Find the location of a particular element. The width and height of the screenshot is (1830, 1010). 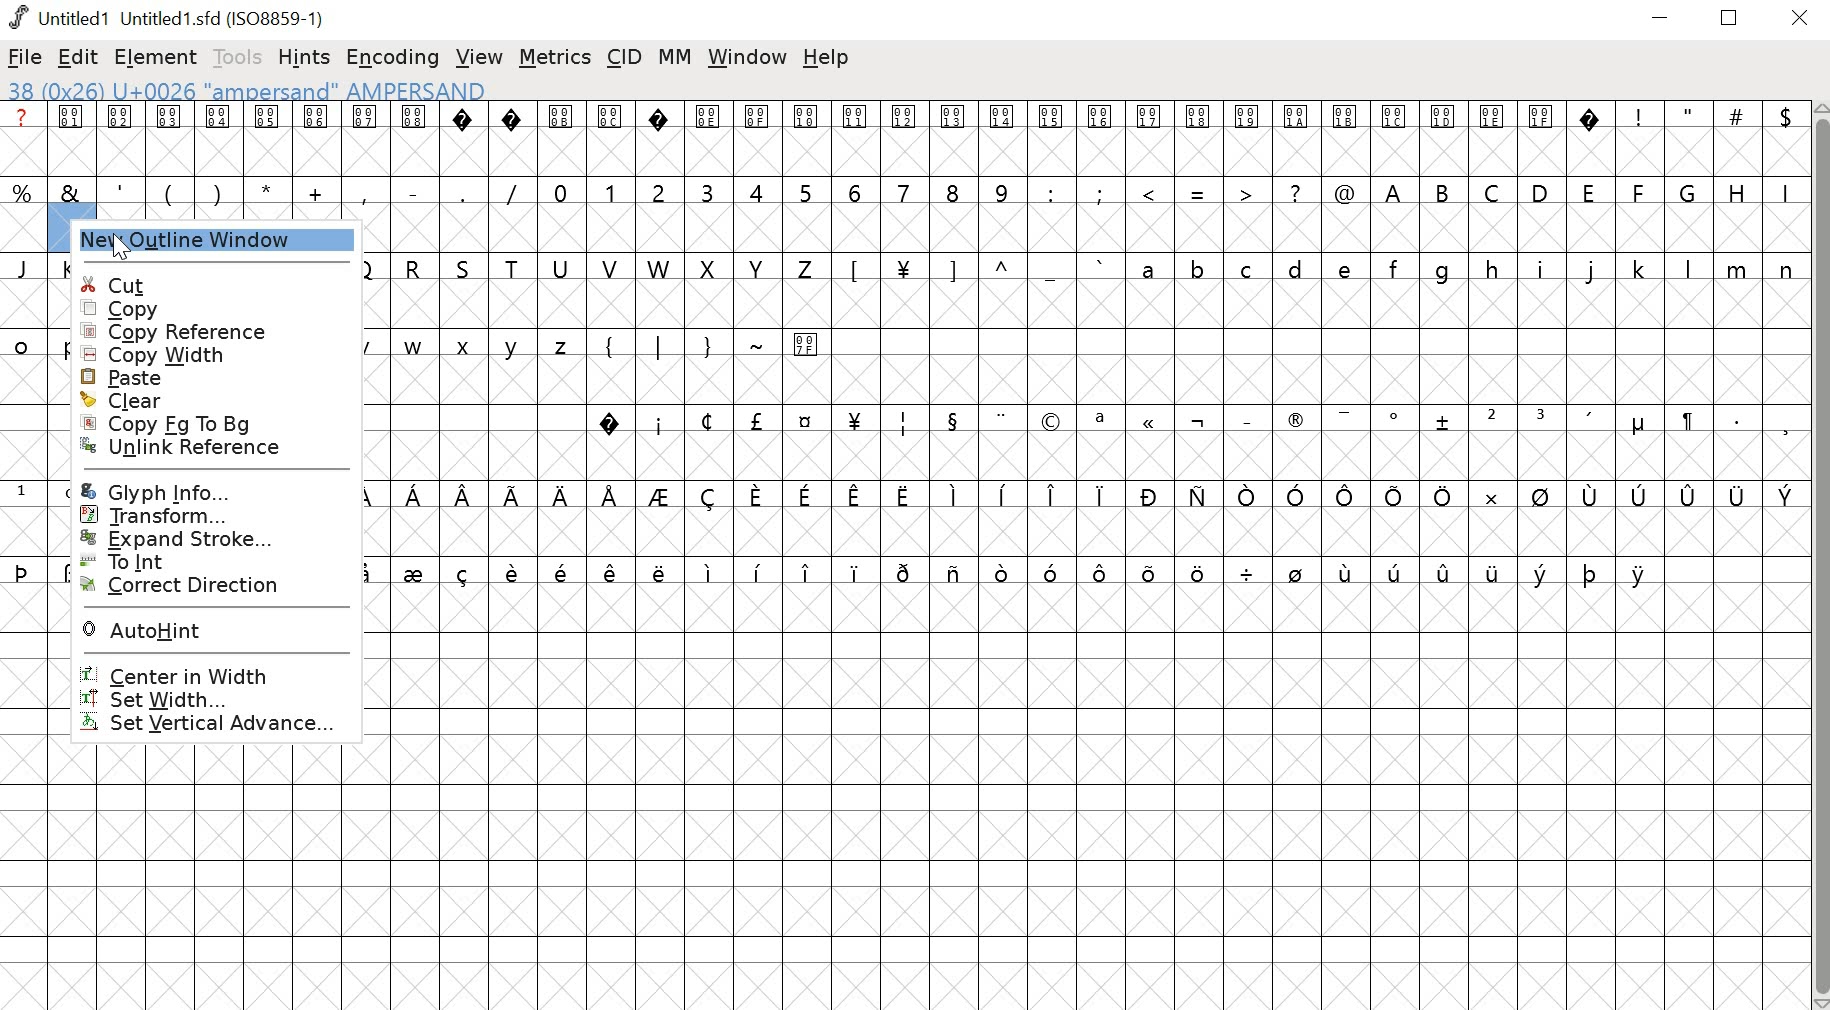

0005 is located at coordinates (266, 139).